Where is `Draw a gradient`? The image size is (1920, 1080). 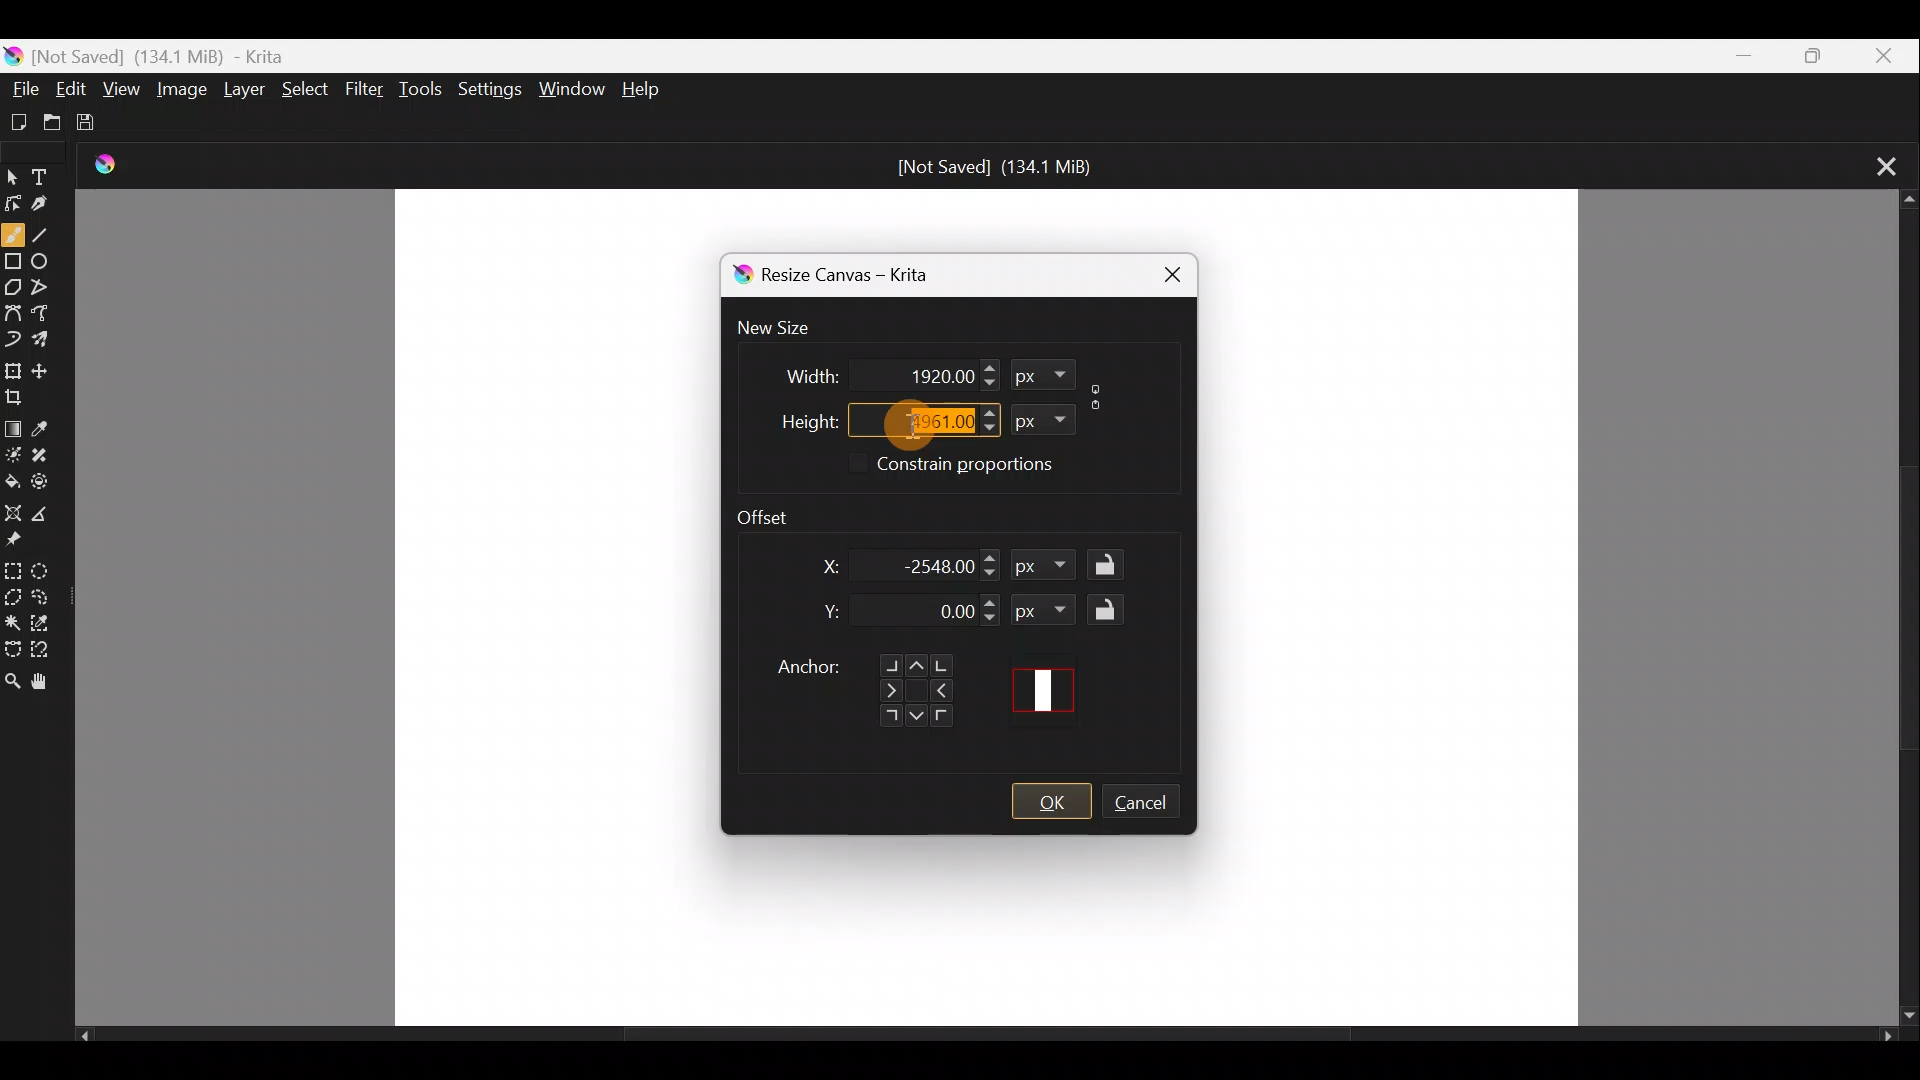
Draw a gradient is located at coordinates (14, 424).